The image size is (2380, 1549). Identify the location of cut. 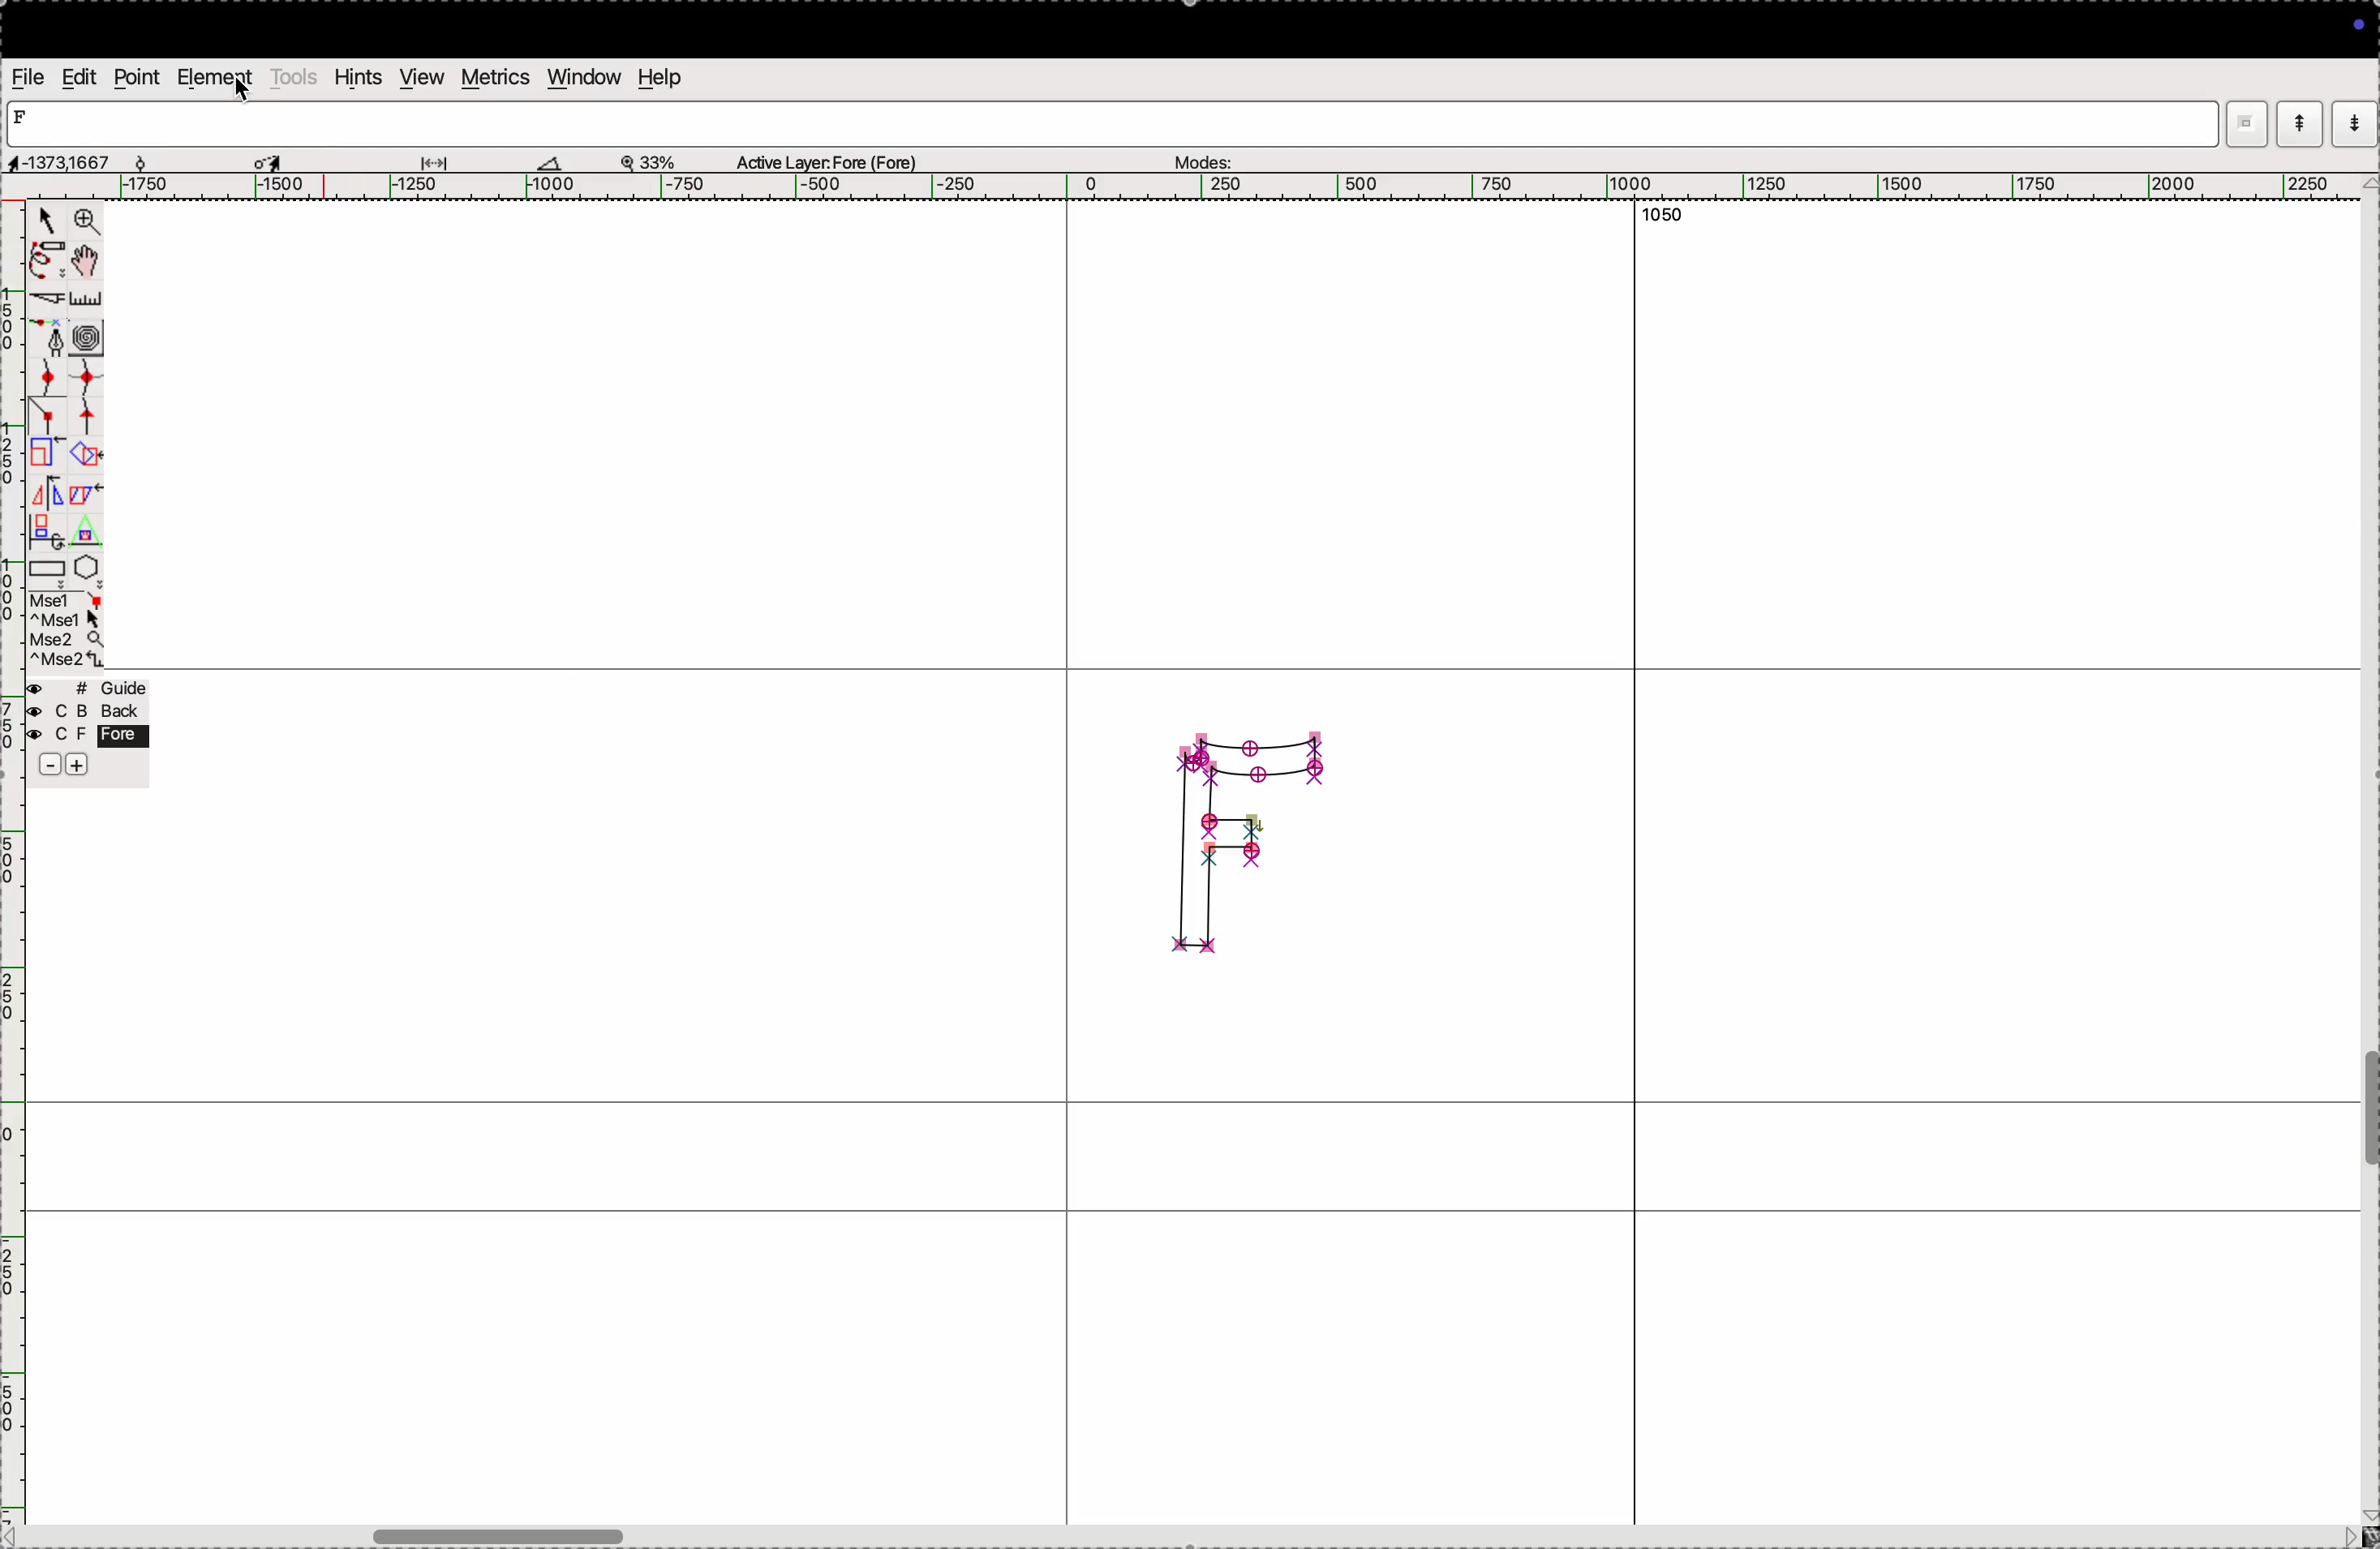
(48, 302).